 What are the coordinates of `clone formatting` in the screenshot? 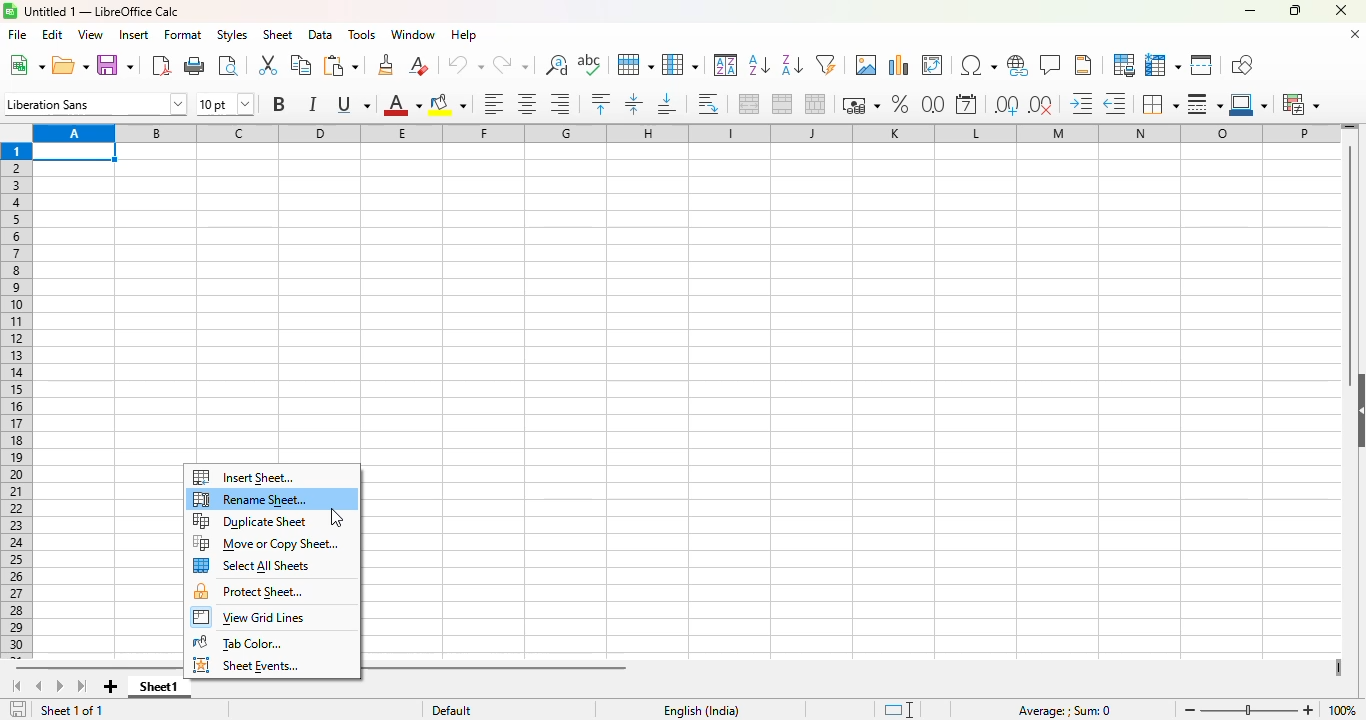 It's located at (387, 65).